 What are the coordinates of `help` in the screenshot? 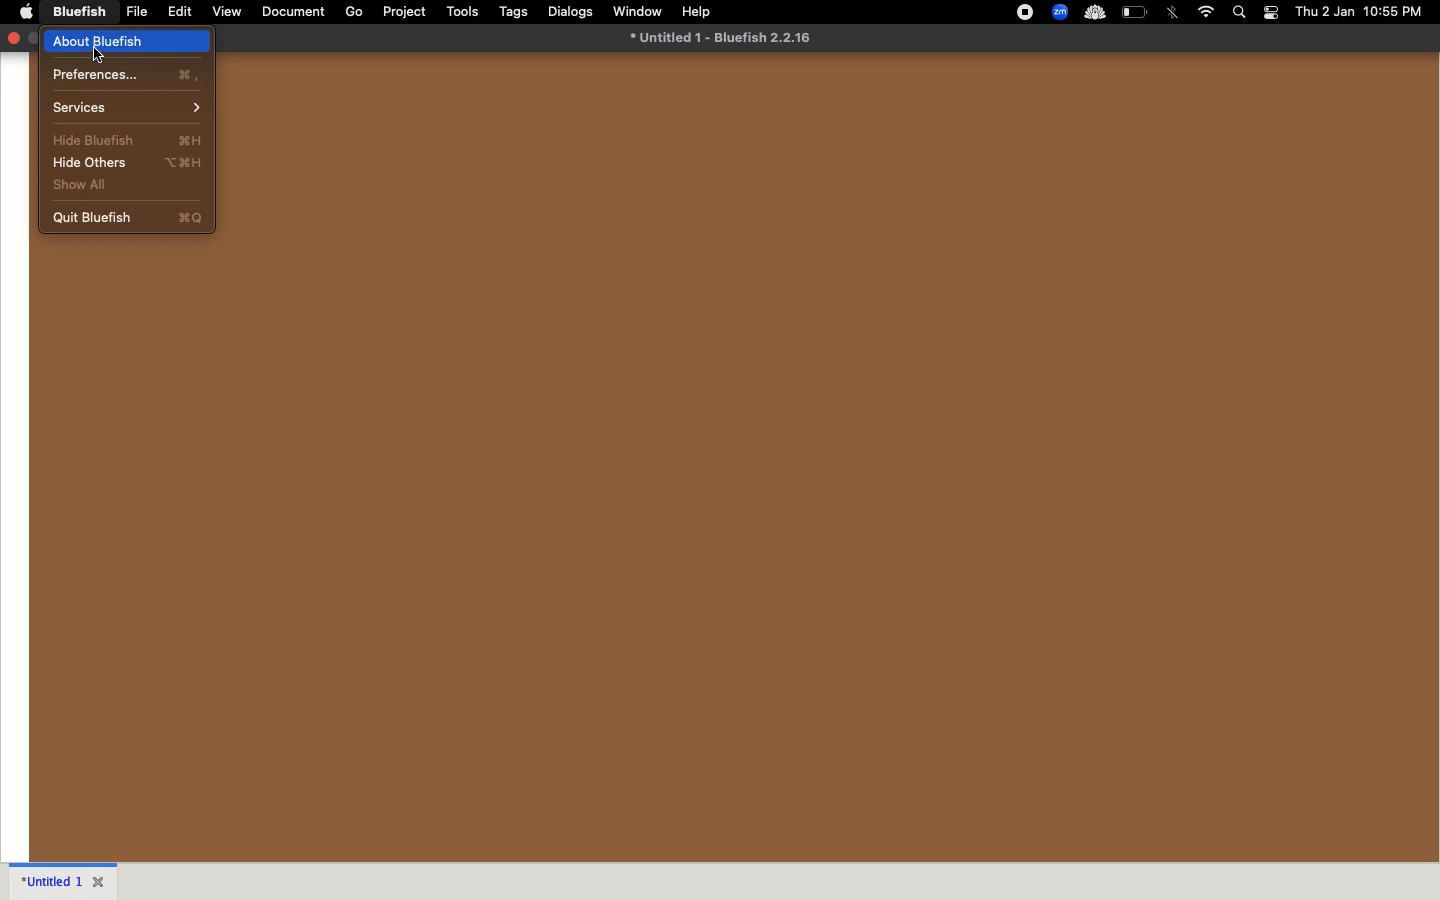 It's located at (697, 11).